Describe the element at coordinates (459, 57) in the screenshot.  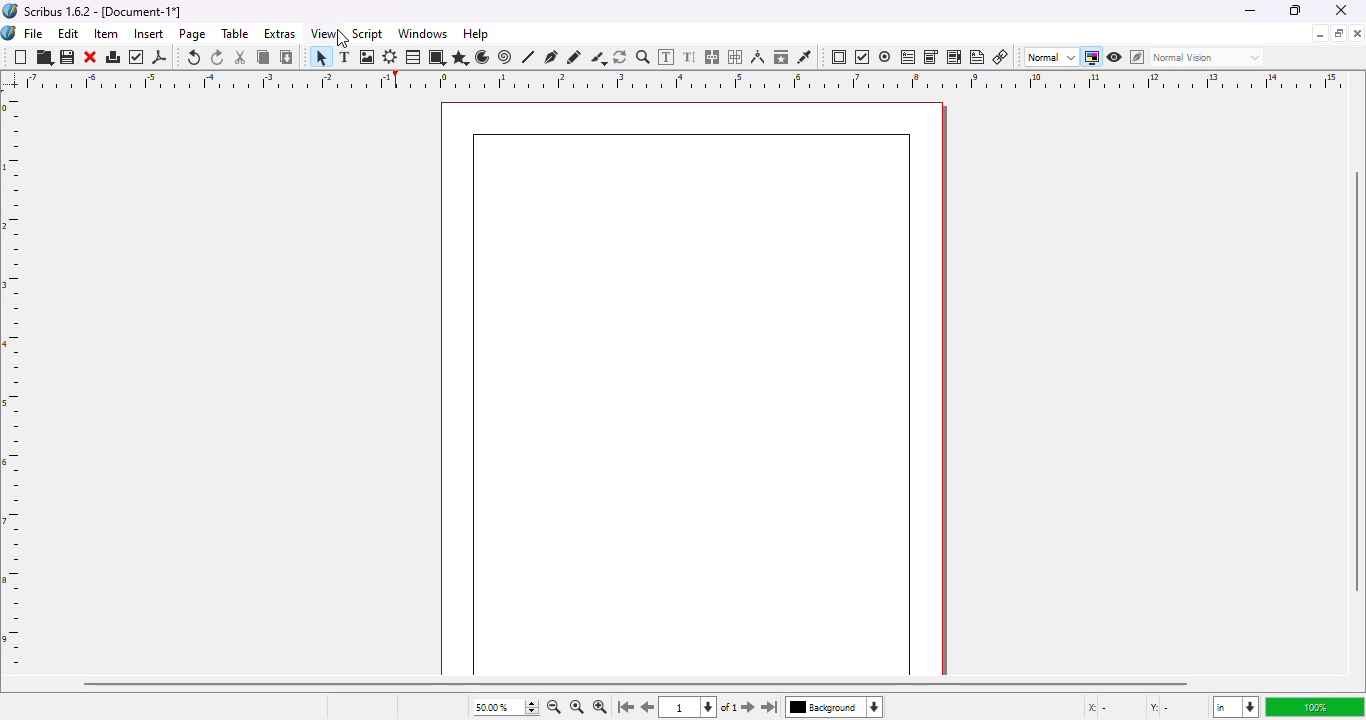
I see `polygon` at that location.